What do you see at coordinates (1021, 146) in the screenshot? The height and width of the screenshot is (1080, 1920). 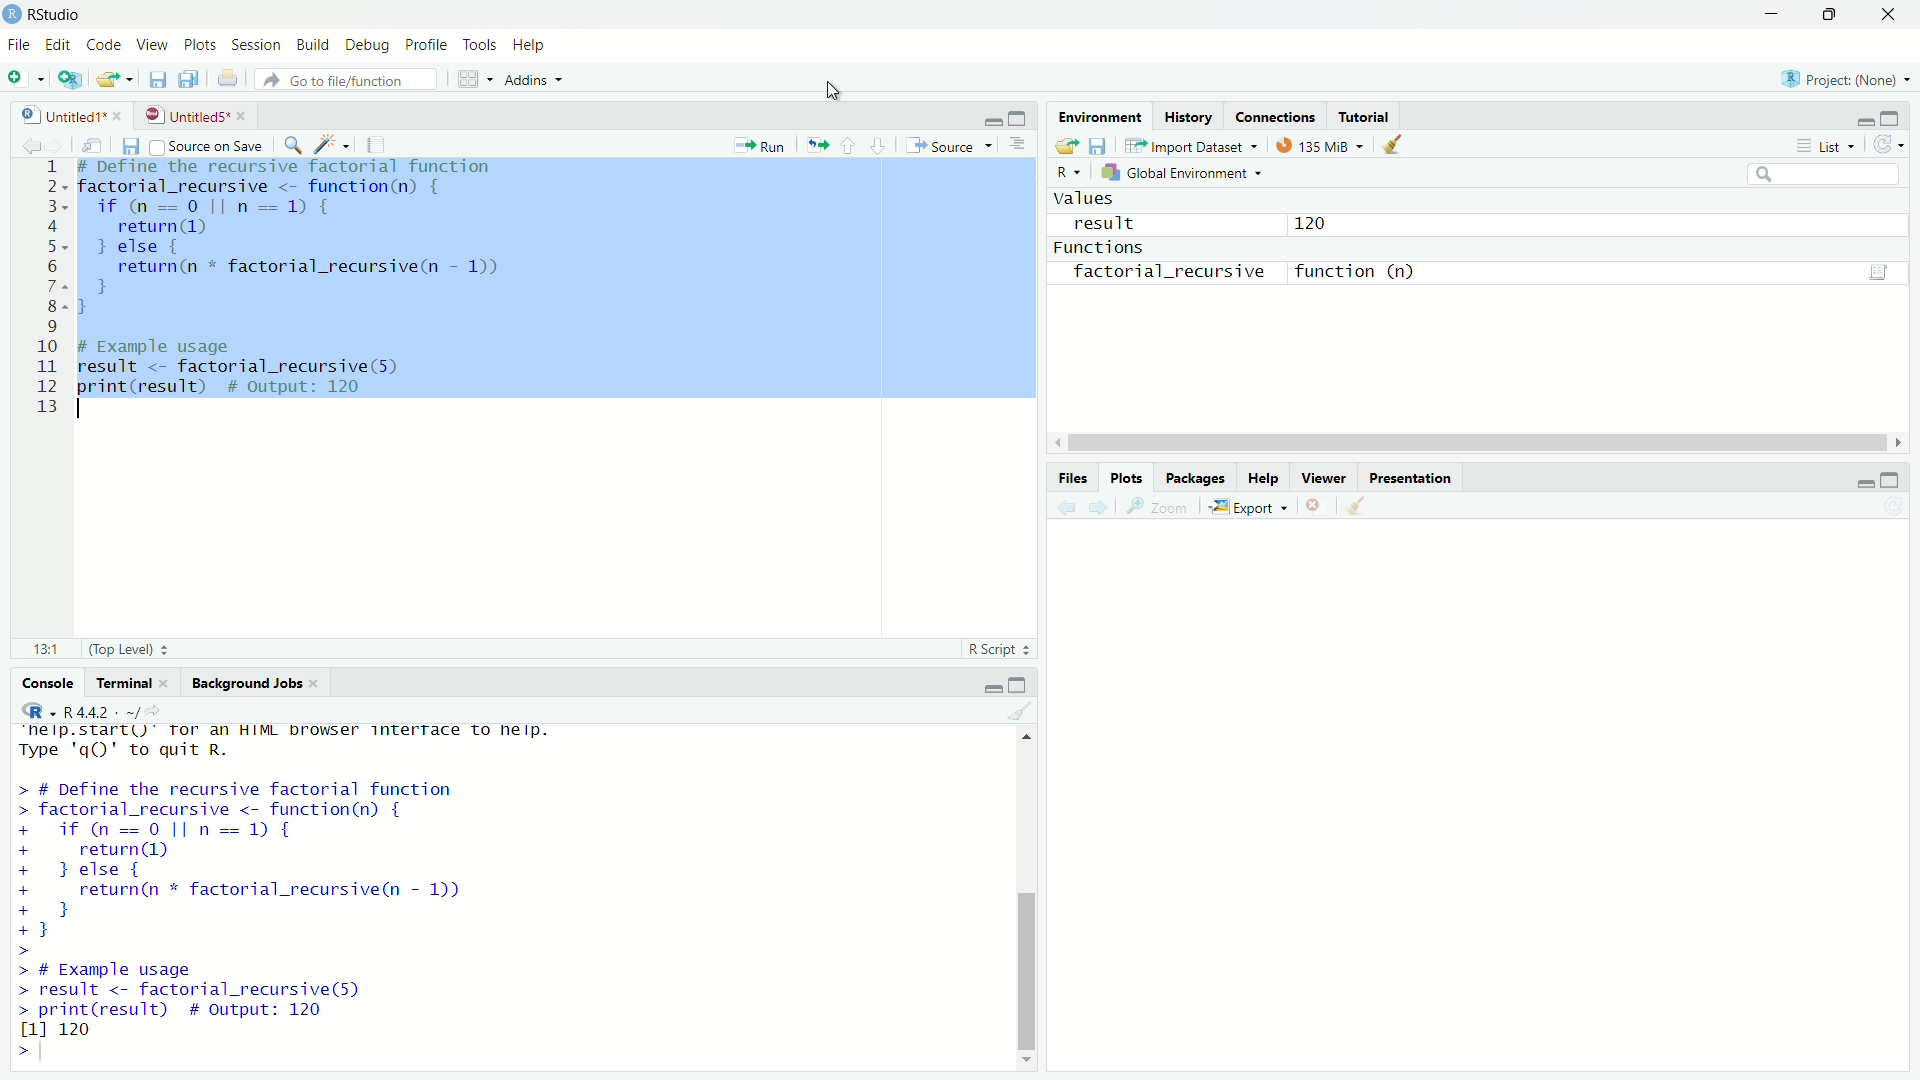 I see `Show document outline (Ctrl + Shift + O)` at bounding box center [1021, 146].